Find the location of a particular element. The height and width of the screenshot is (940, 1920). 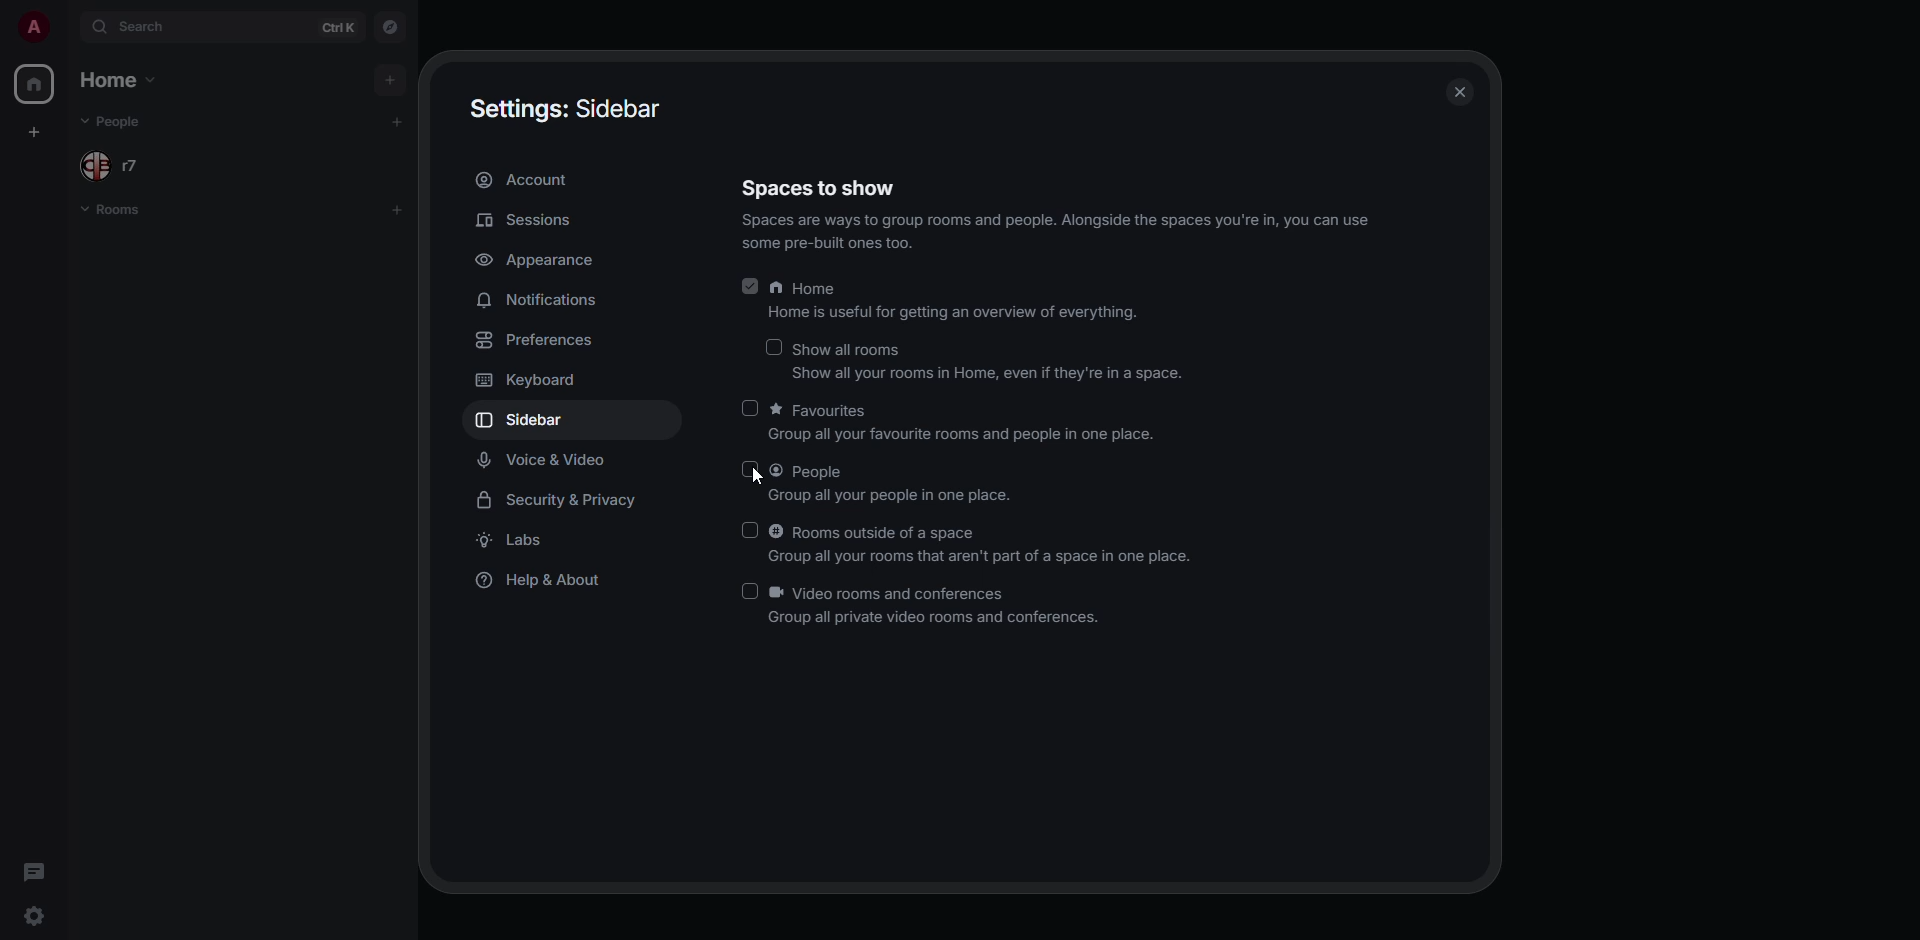

ctrl K is located at coordinates (340, 24).